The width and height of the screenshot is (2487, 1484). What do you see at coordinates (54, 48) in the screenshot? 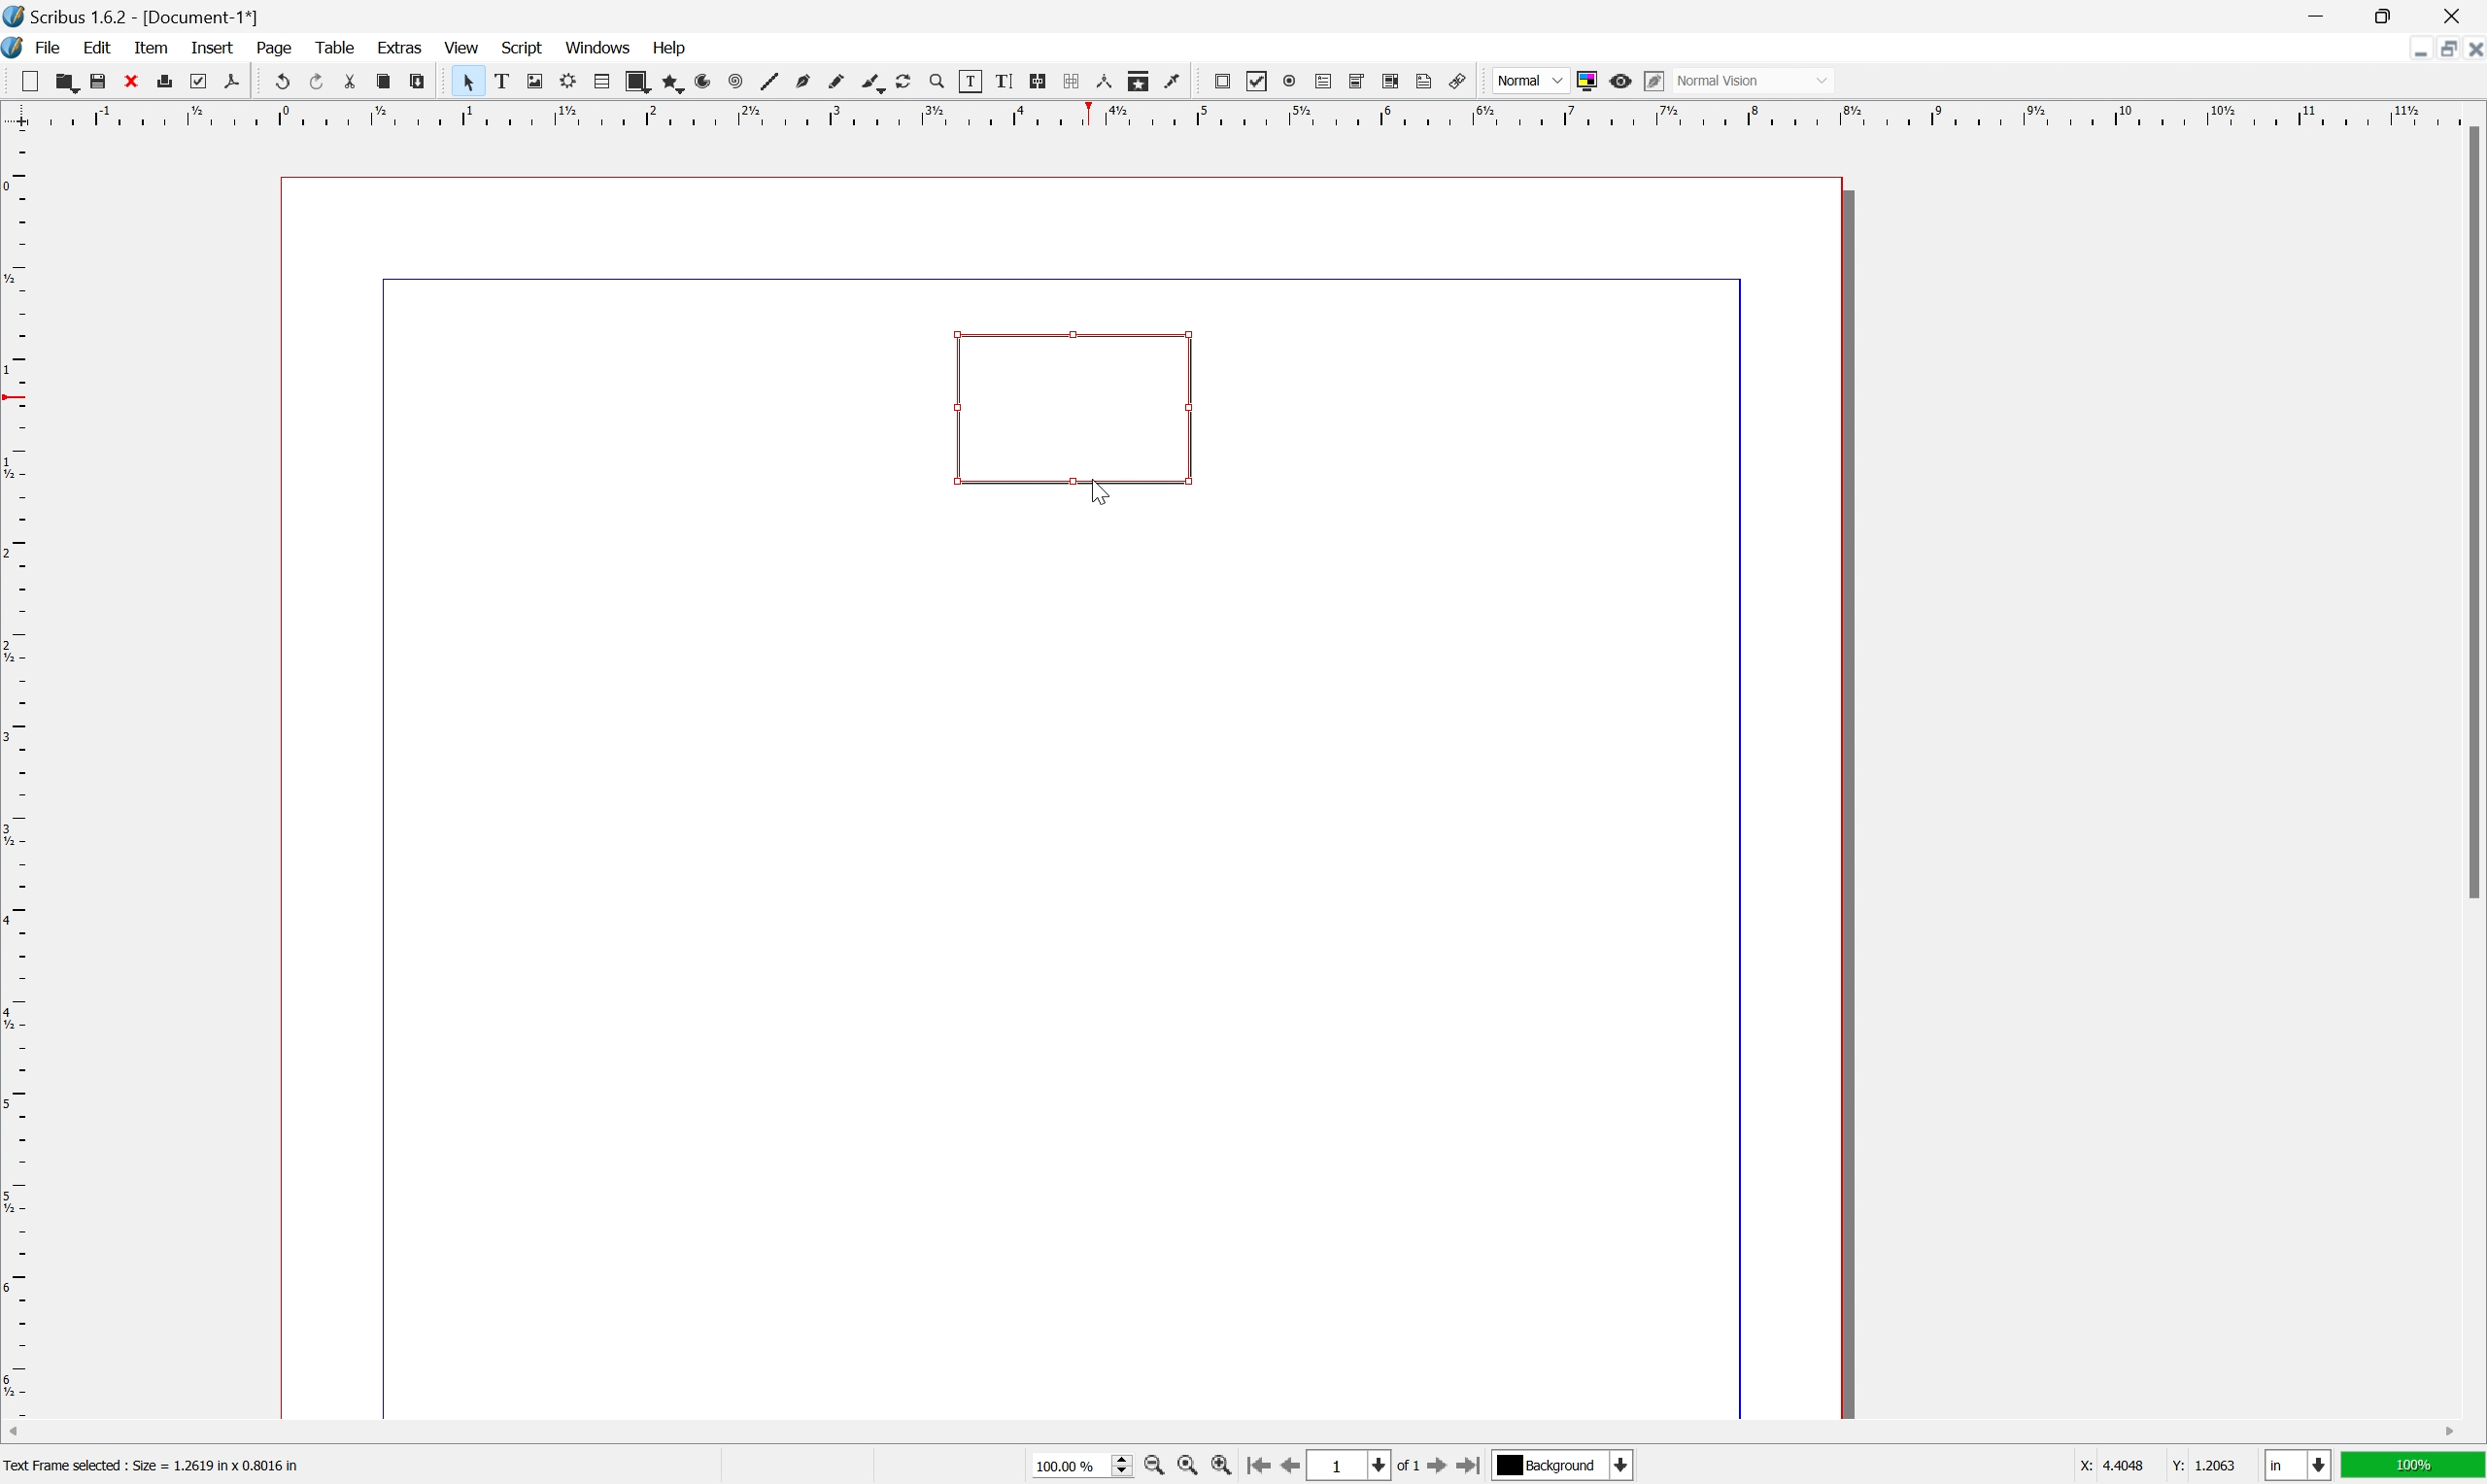
I see `file` at bounding box center [54, 48].